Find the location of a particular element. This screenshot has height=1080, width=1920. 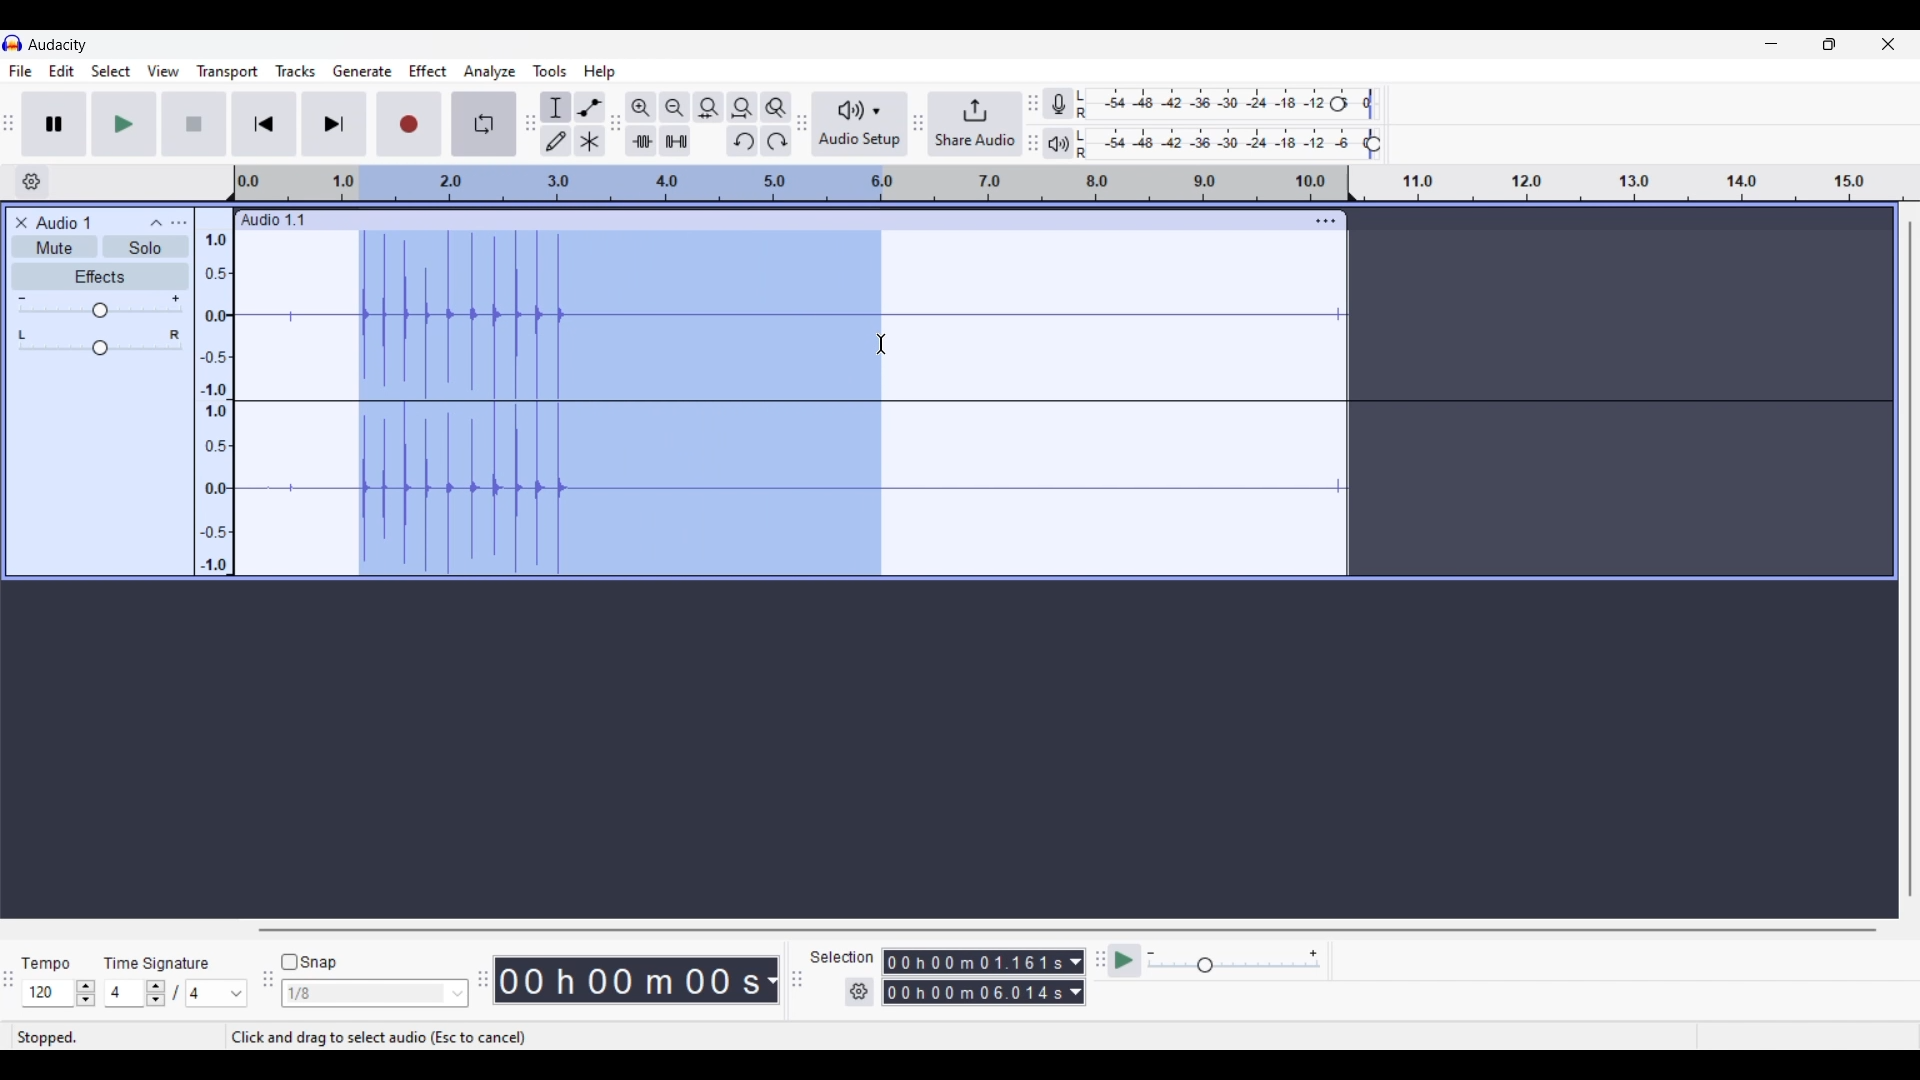

Minimize is located at coordinates (1771, 44).